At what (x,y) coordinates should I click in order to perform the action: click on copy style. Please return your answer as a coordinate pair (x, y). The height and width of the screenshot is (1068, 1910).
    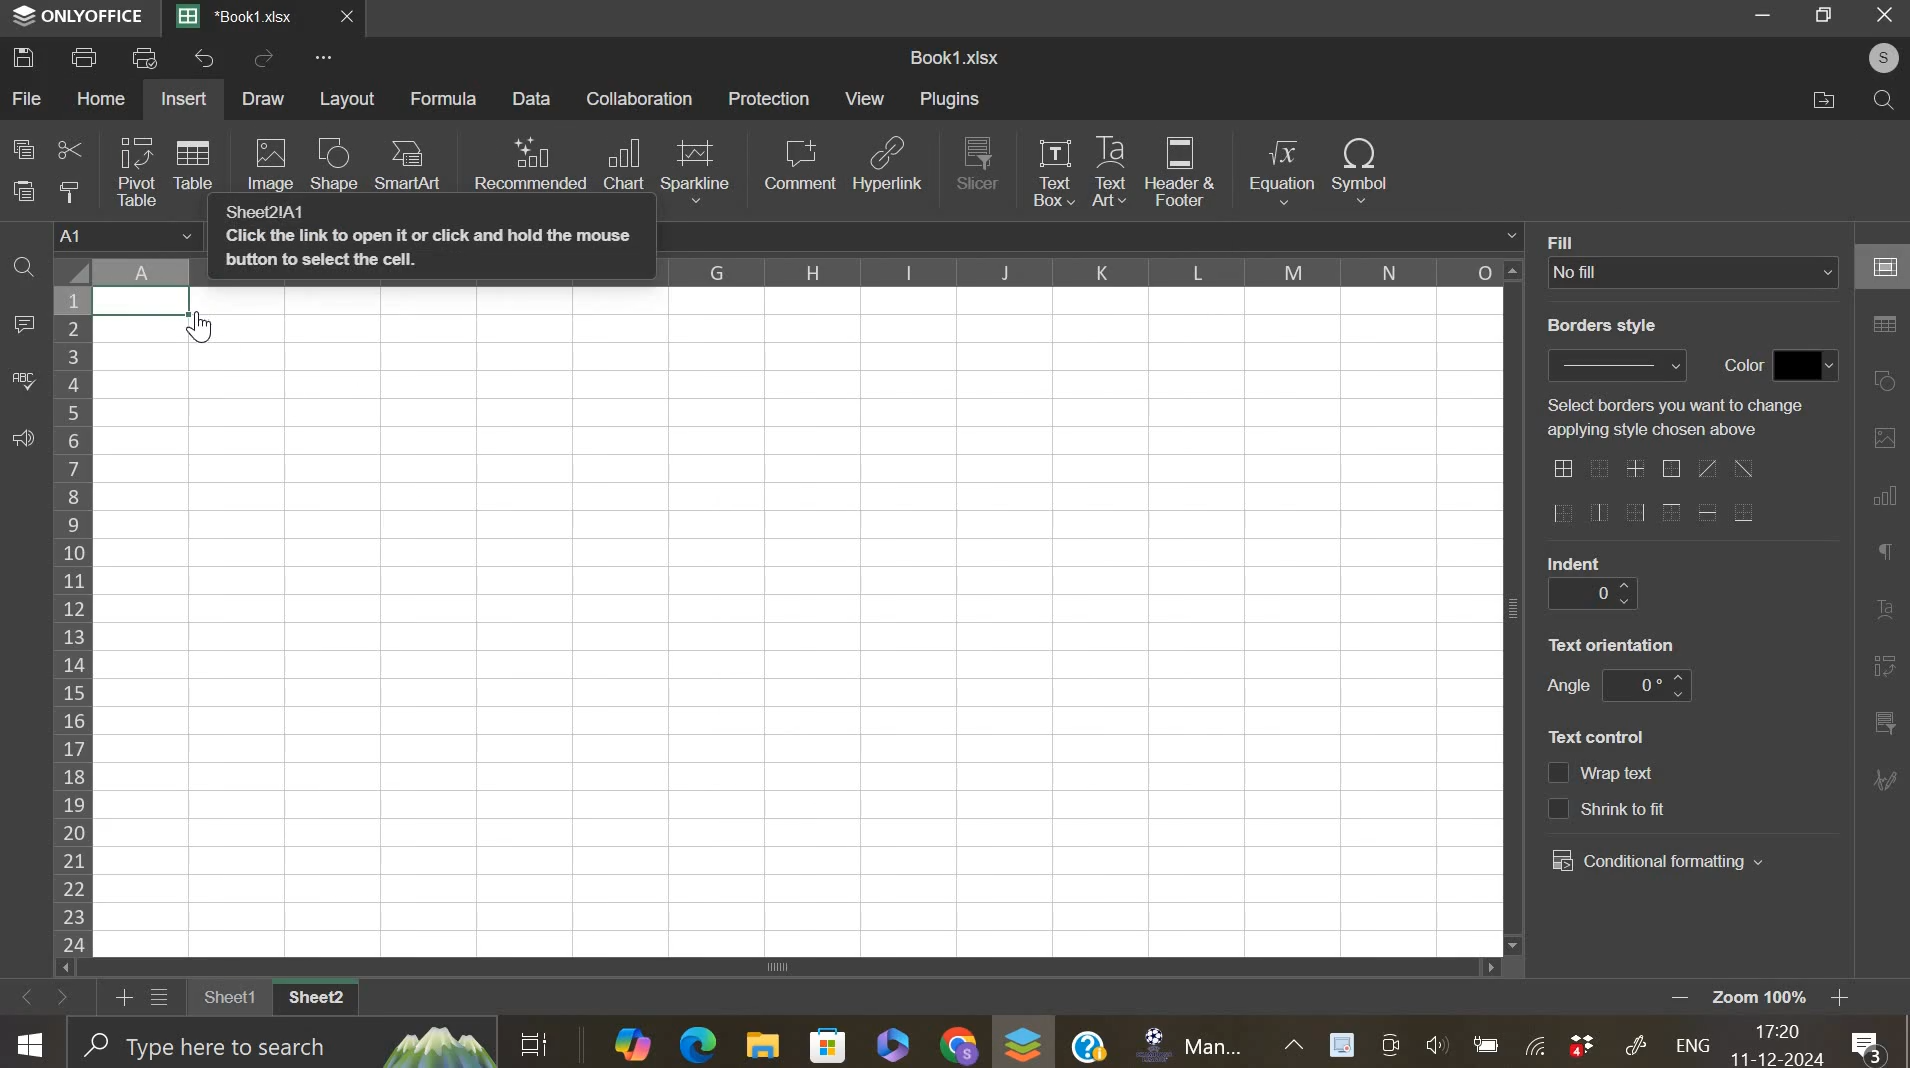
    Looking at the image, I should click on (69, 191).